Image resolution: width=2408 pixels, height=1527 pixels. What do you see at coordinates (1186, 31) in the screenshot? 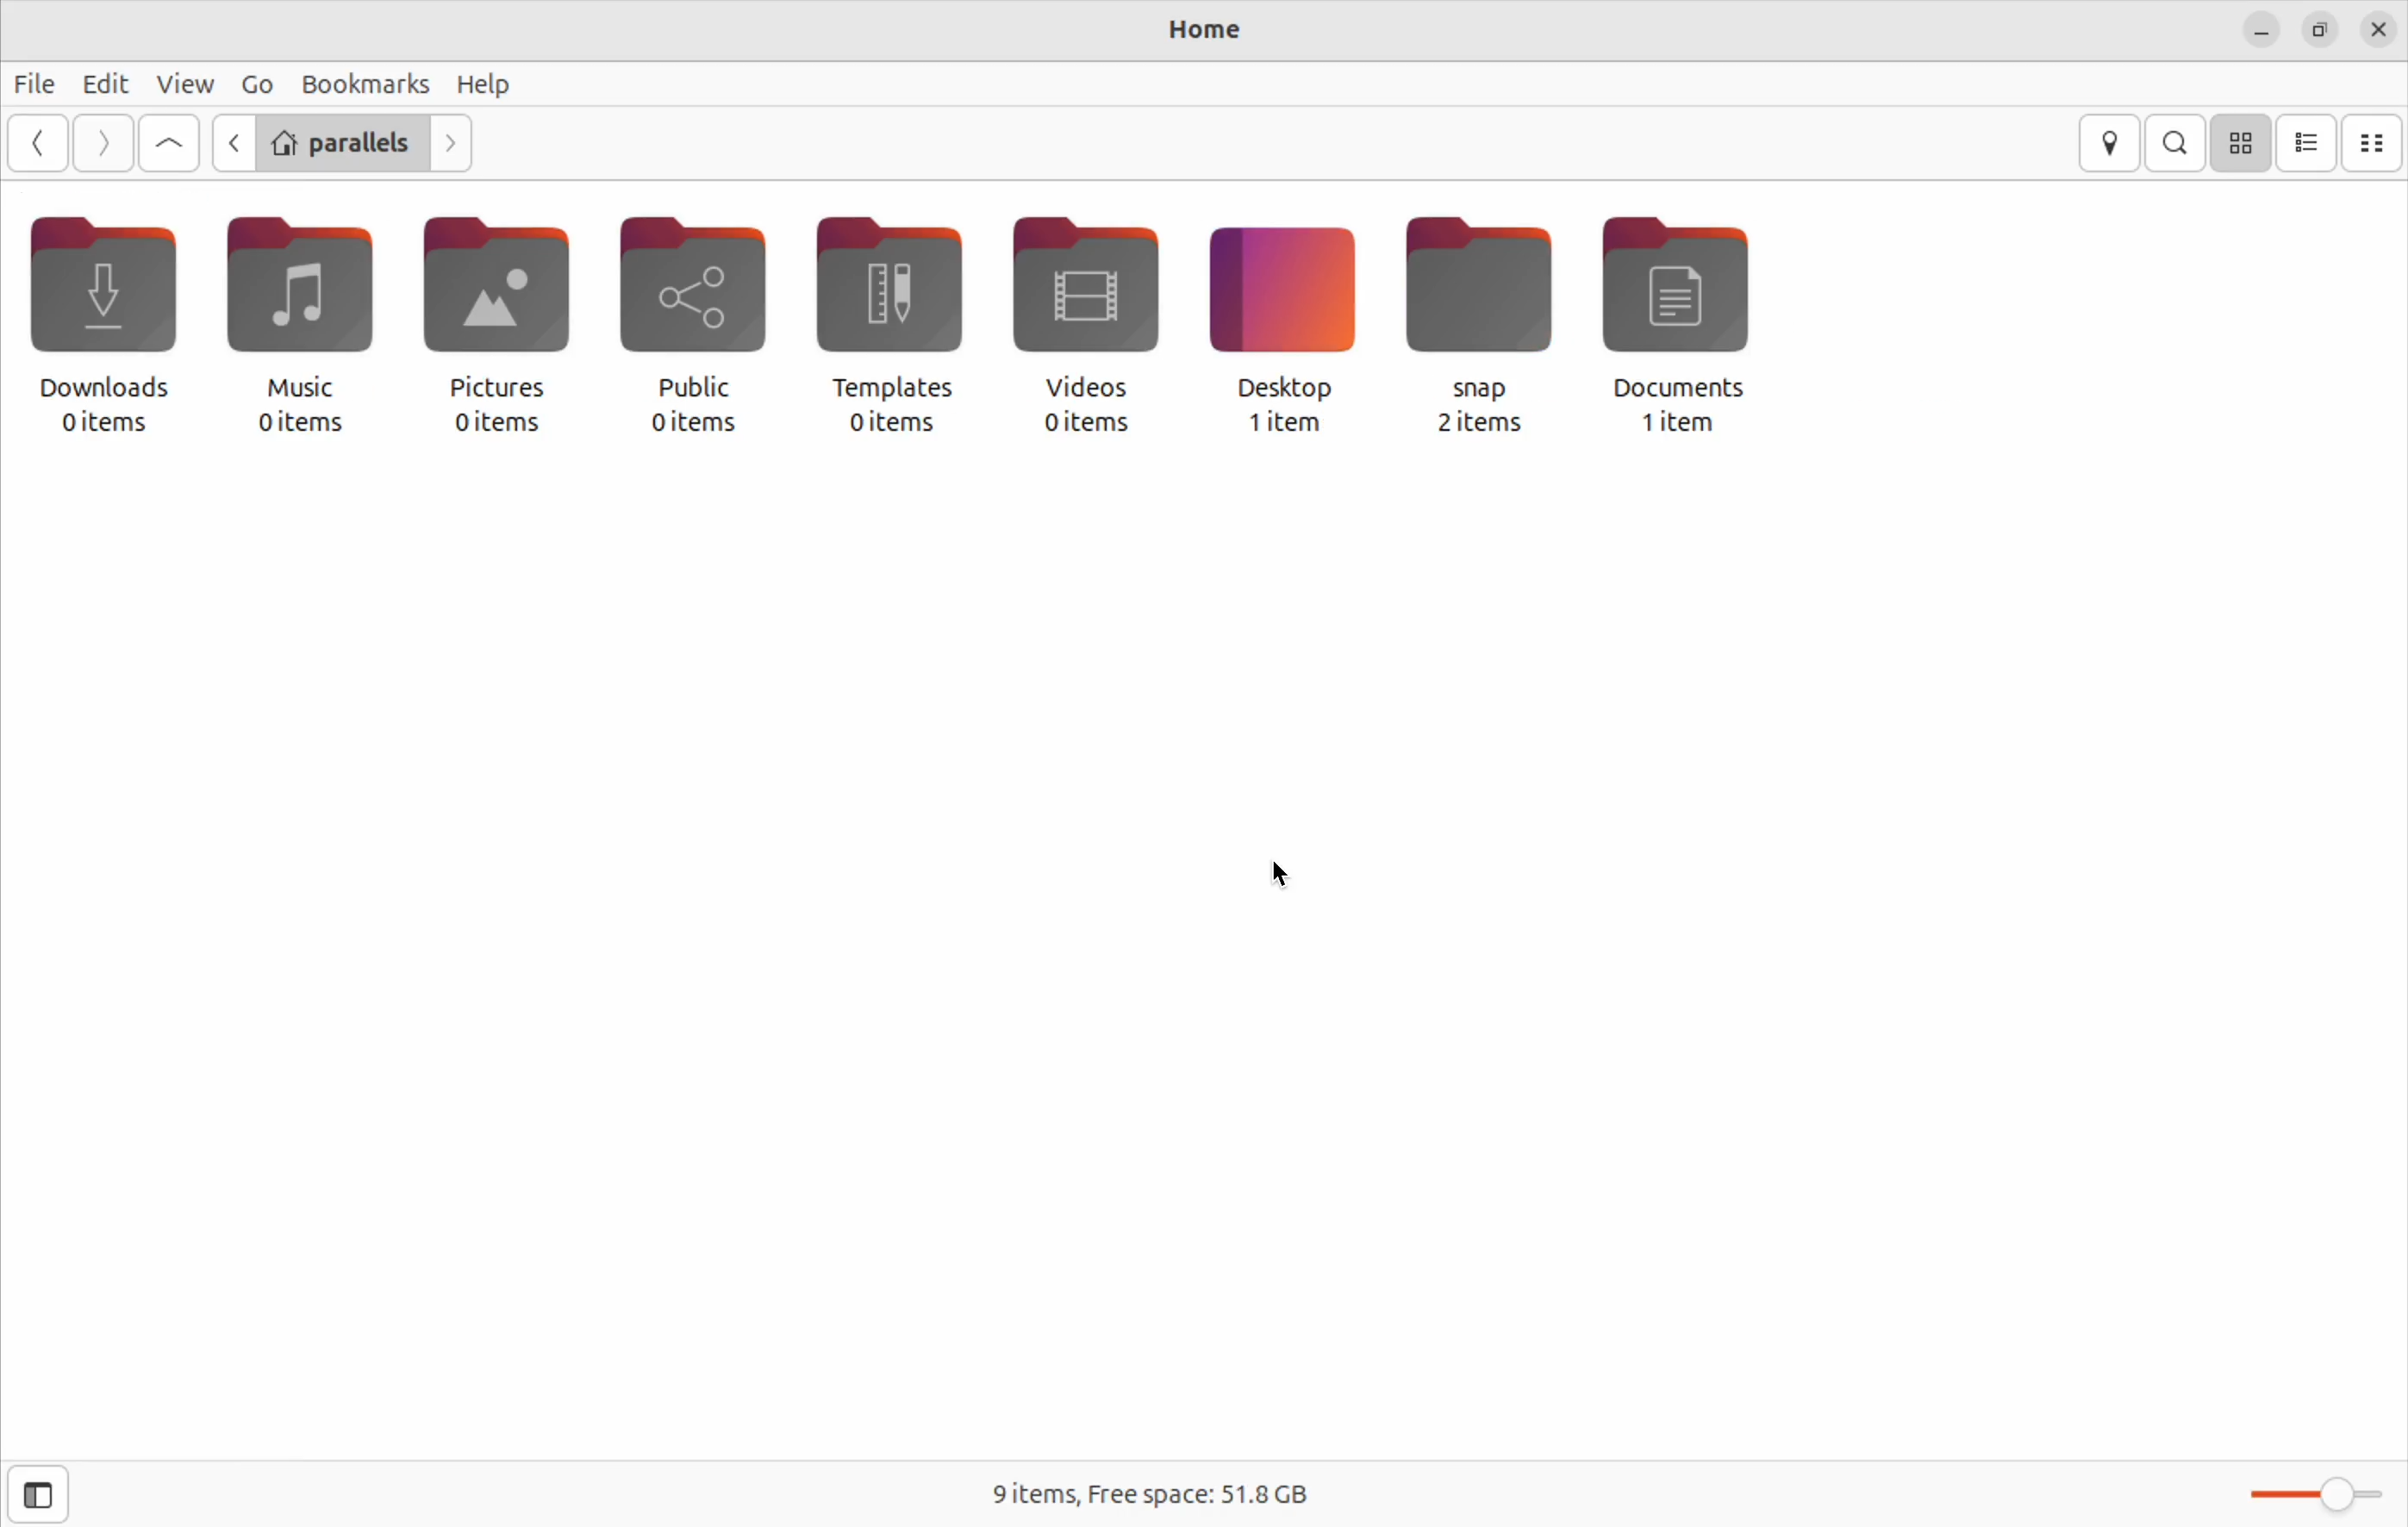
I see `home` at bounding box center [1186, 31].